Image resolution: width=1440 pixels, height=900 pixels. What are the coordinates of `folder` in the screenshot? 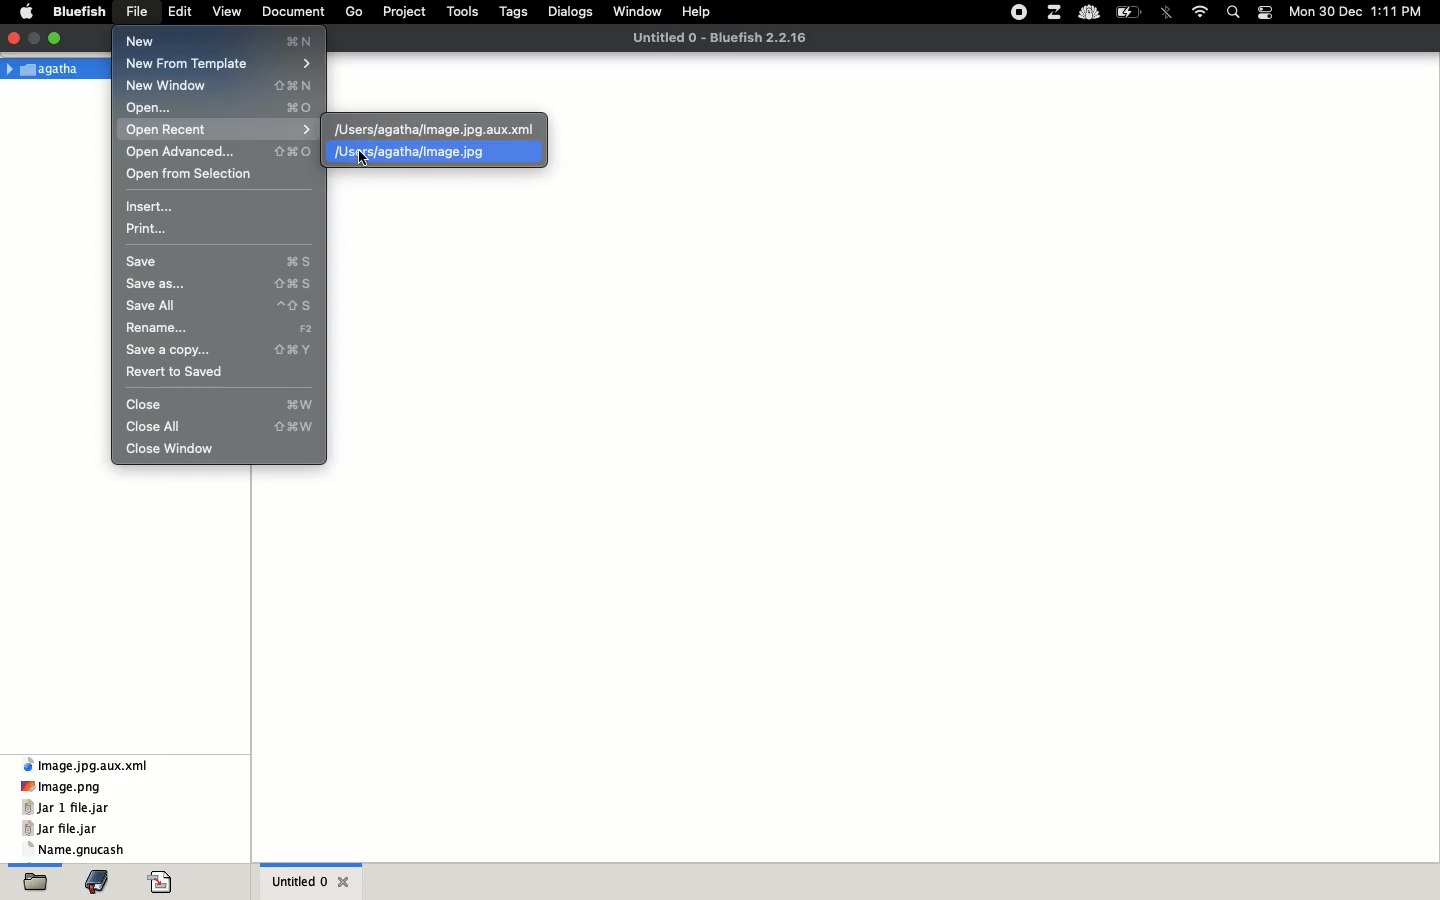 It's located at (34, 884).